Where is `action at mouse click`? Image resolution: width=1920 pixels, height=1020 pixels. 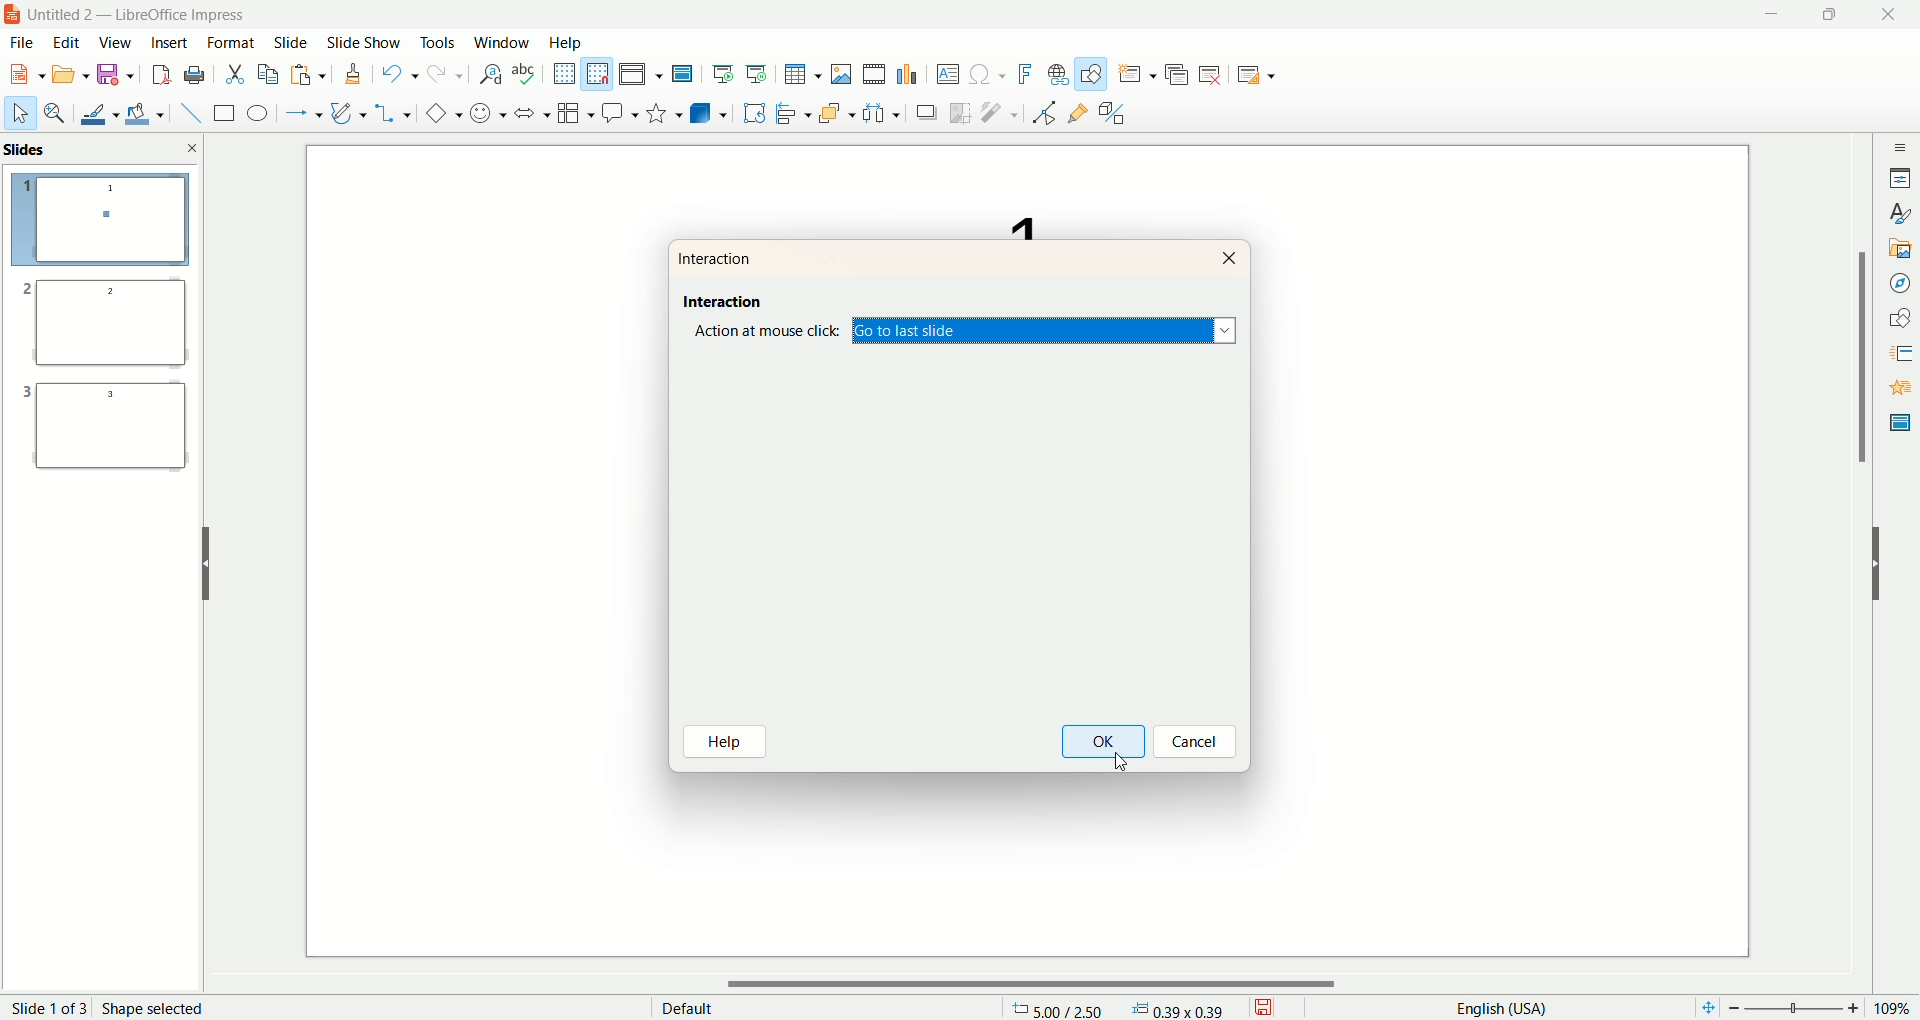 action at mouse click is located at coordinates (771, 332).